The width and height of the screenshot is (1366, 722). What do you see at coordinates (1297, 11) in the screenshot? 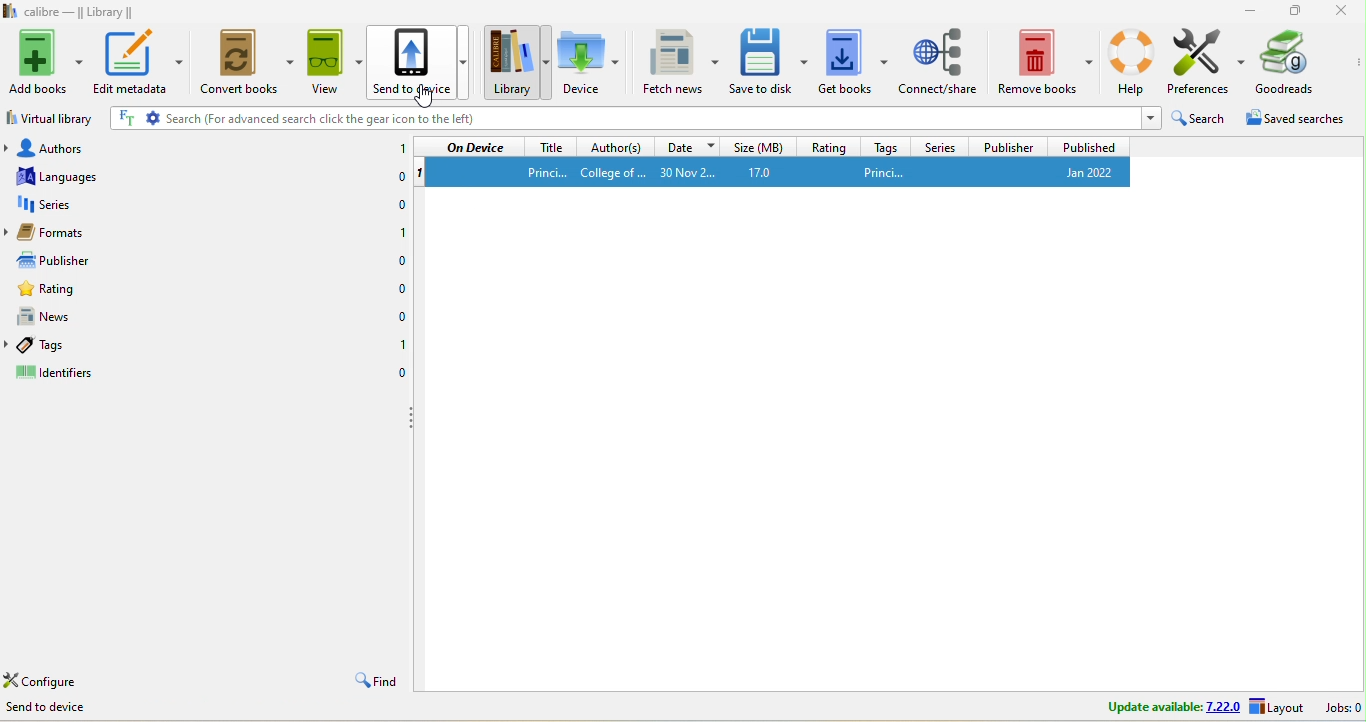
I see `maximize` at bounding box center [1297, 11].